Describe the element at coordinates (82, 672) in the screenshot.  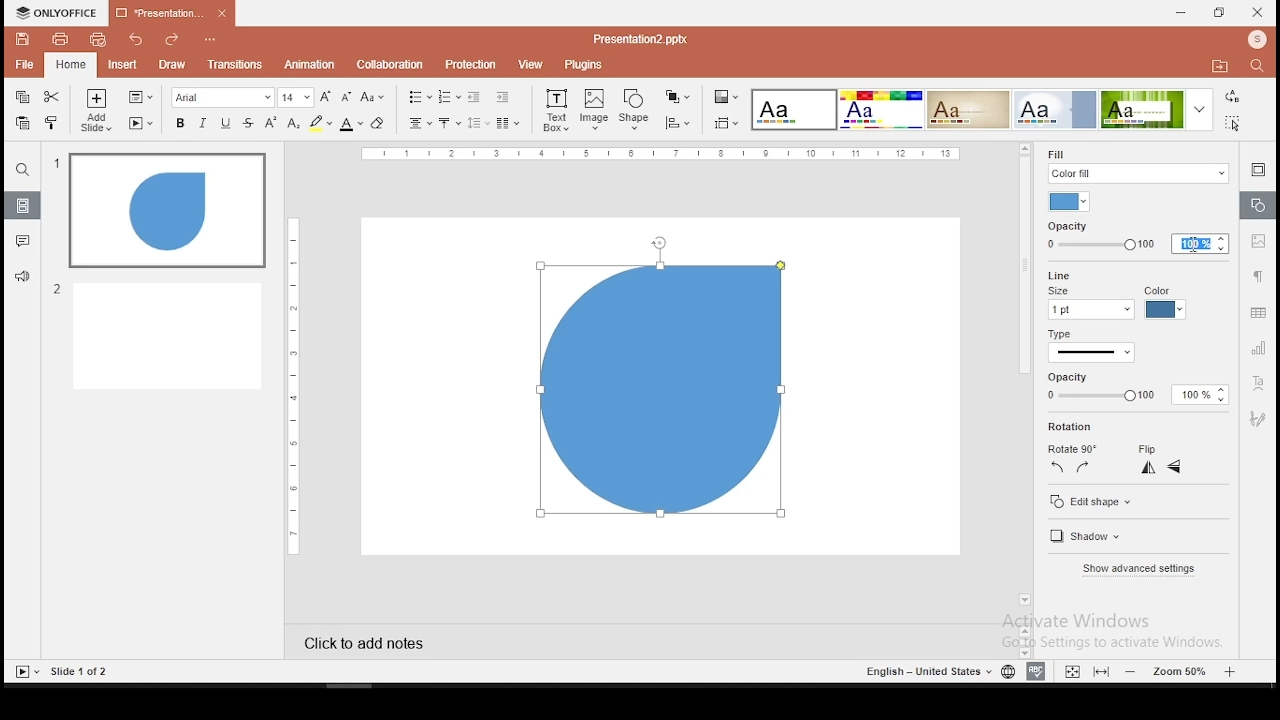
I see `slide 1 of 2` at that location.